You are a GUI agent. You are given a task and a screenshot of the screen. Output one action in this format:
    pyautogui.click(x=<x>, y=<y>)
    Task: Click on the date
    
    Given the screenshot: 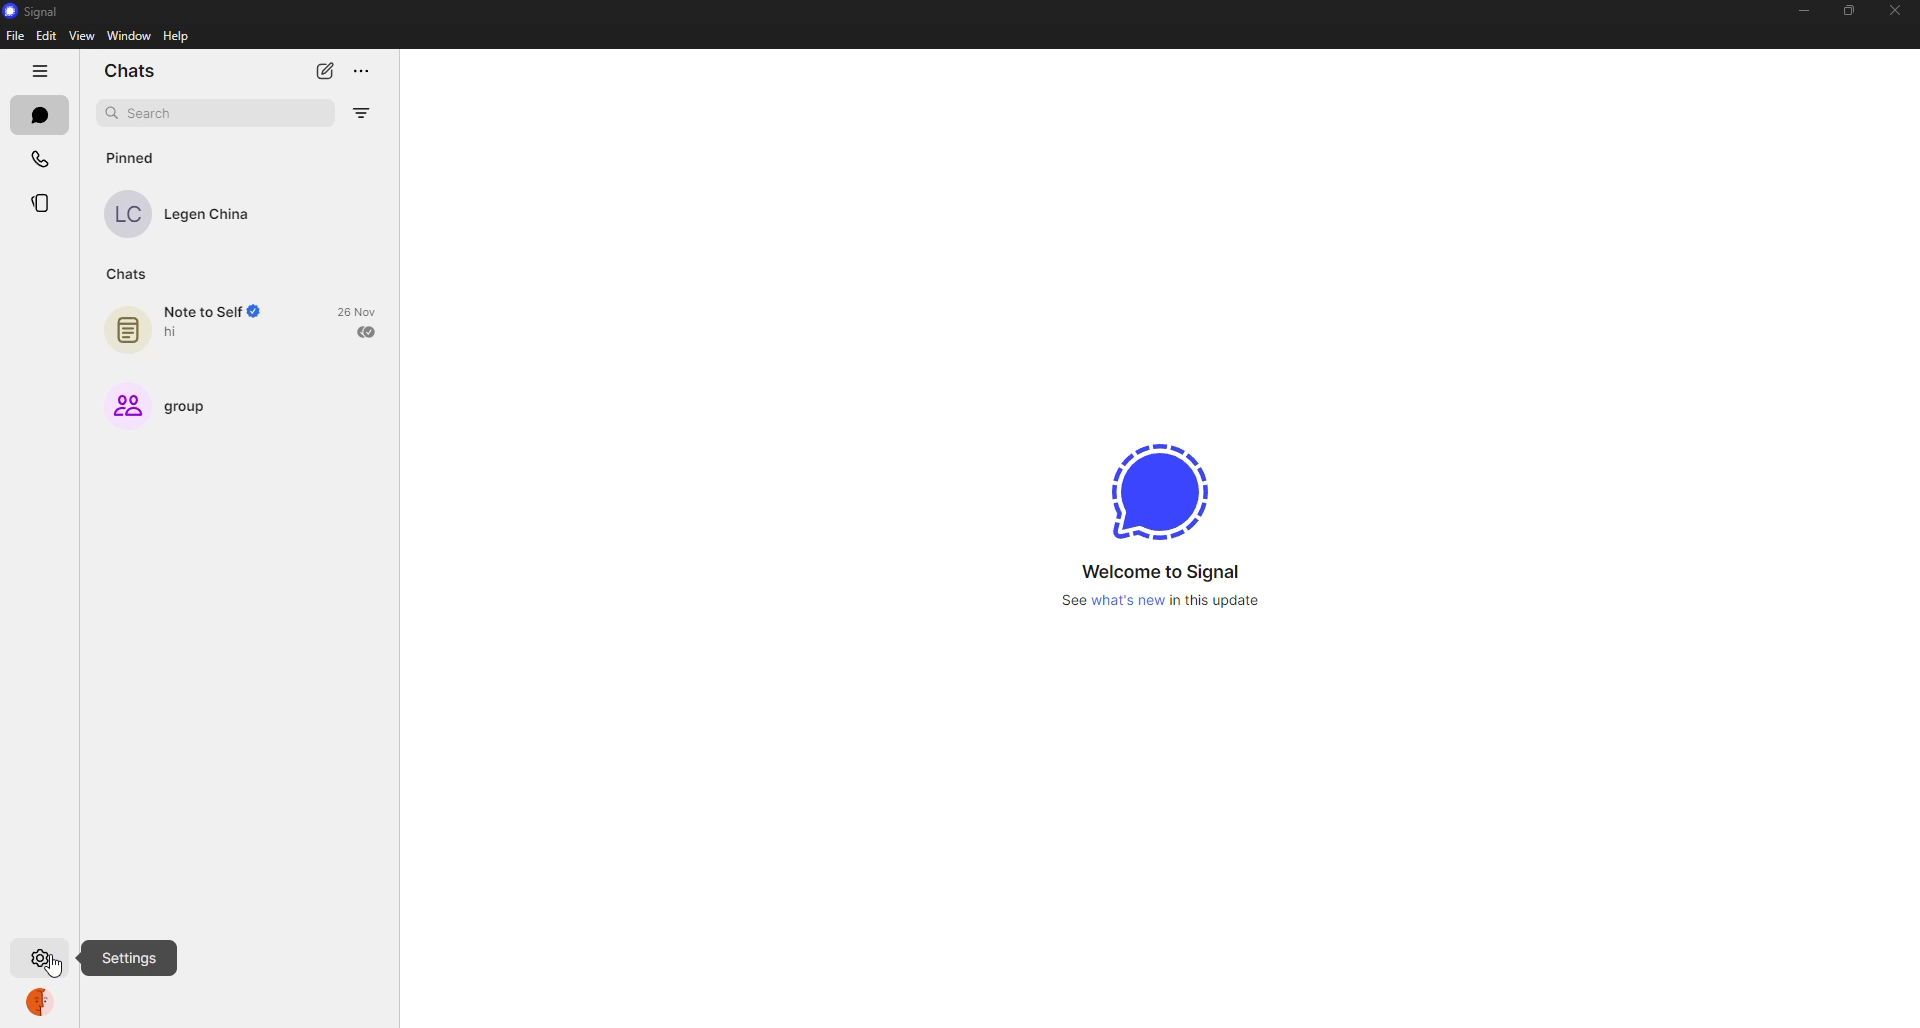 What is the action you would take?
    pyautogui.click(x=361, y=311)
    